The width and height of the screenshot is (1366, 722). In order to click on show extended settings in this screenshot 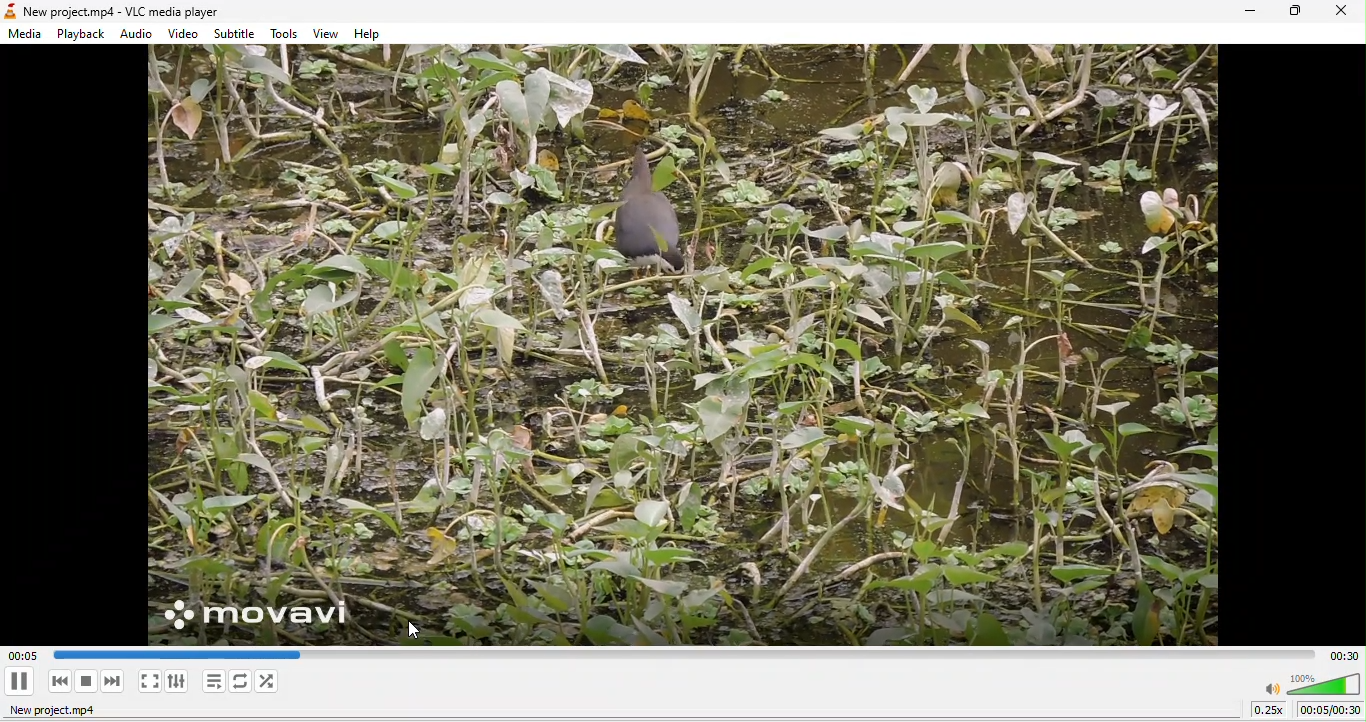, I will do `click(181, 684)`.